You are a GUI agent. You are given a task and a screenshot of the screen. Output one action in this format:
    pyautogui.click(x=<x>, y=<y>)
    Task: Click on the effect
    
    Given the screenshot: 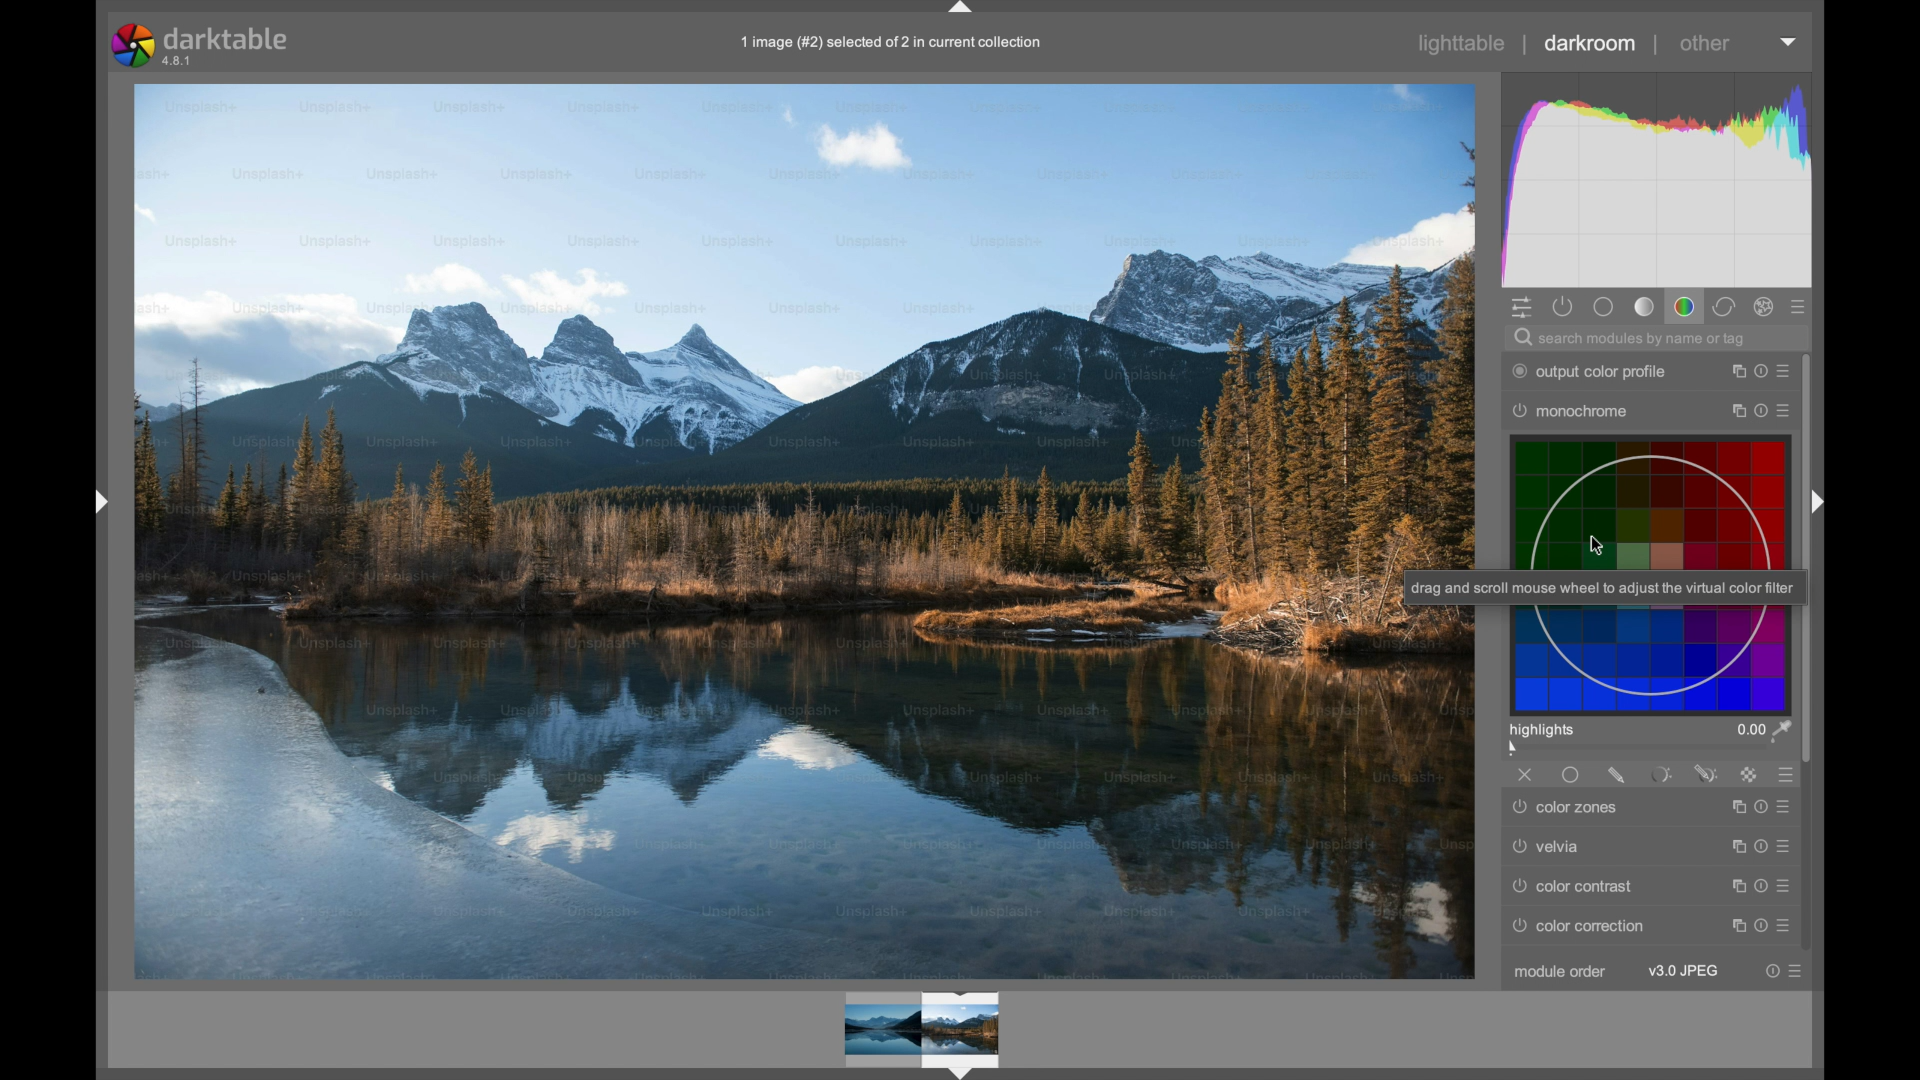 What is the action you would take?
    pyautogui.click(x=1765, y=307)
    